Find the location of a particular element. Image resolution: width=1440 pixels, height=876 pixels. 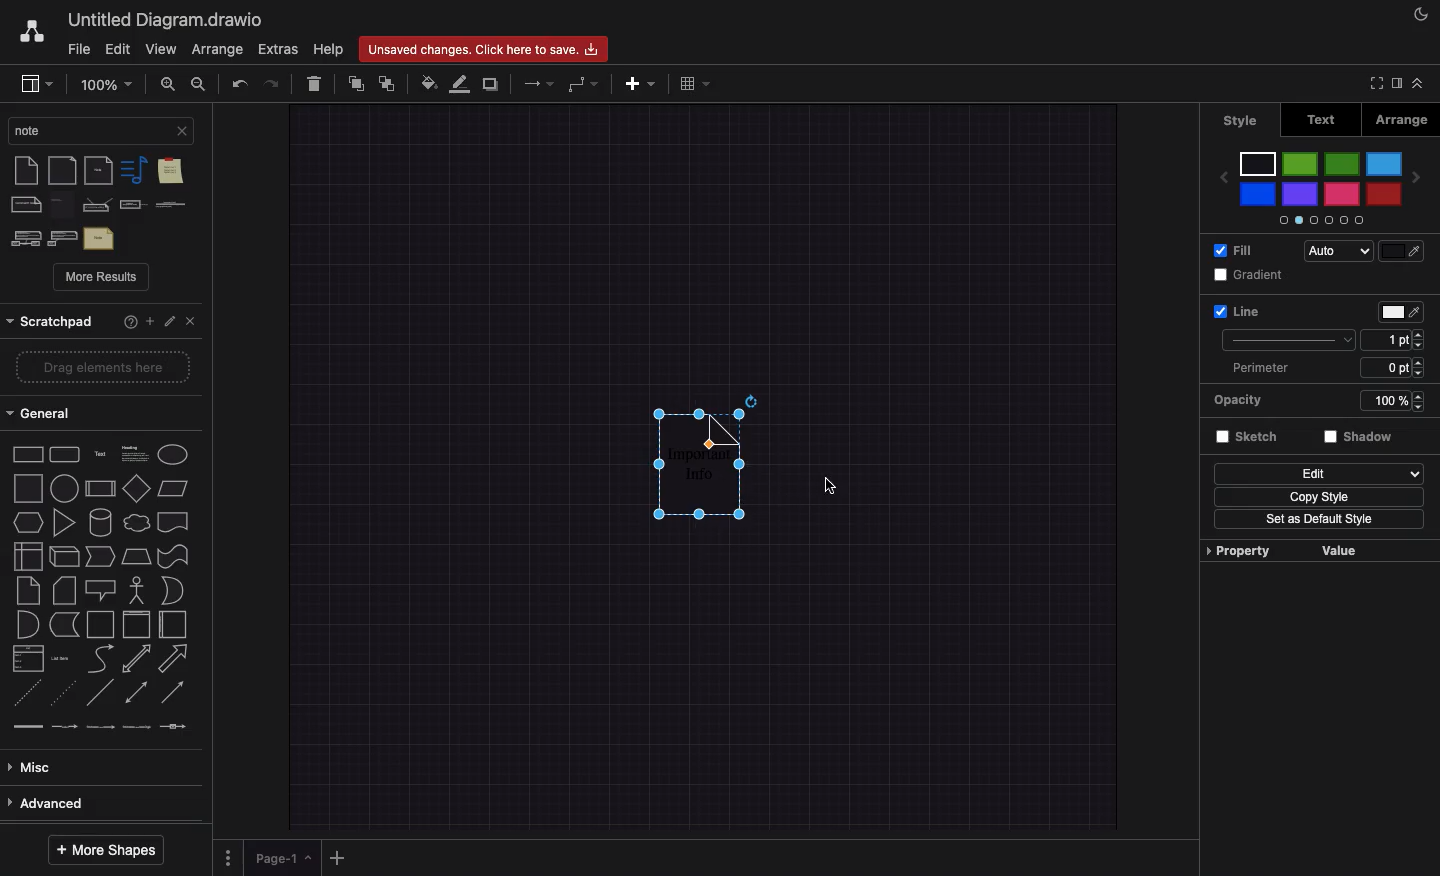

Table is located at coordinates (694, 82).